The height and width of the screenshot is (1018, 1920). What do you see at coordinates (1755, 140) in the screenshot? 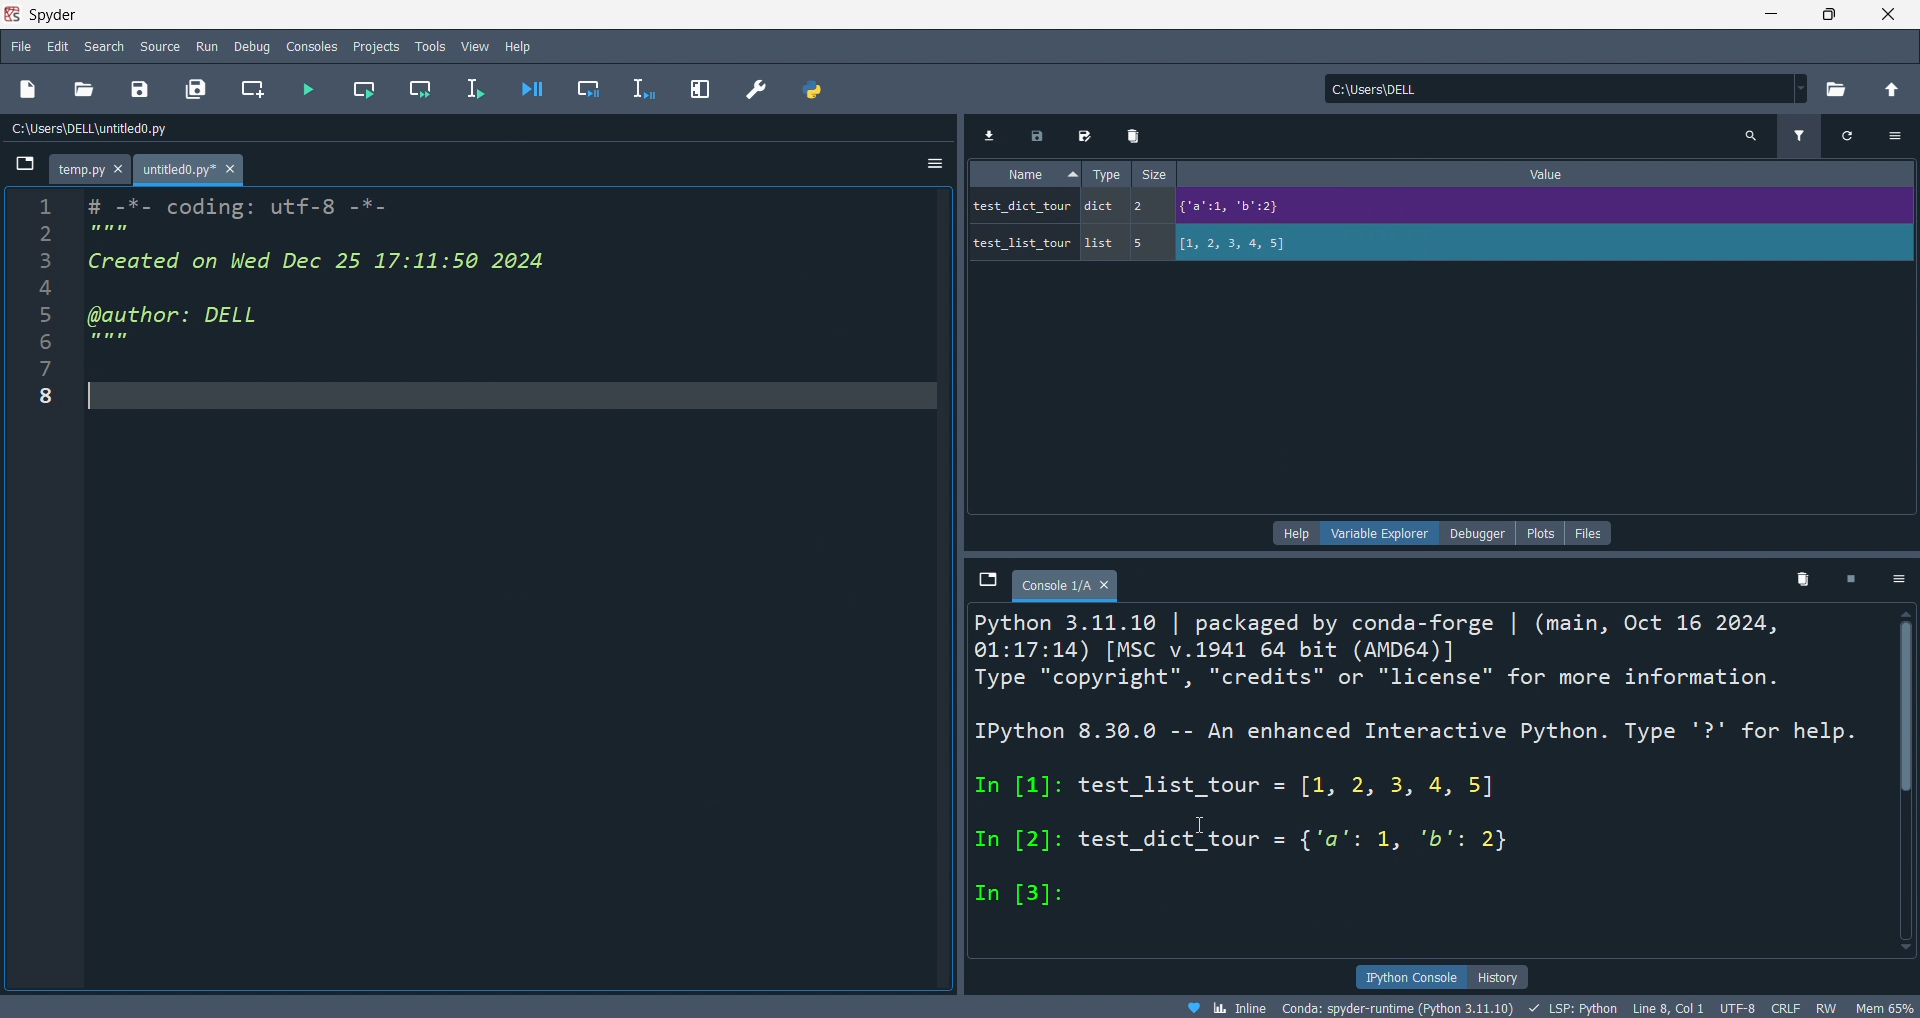
I see `search variables` at bounding box center [1755, 140].